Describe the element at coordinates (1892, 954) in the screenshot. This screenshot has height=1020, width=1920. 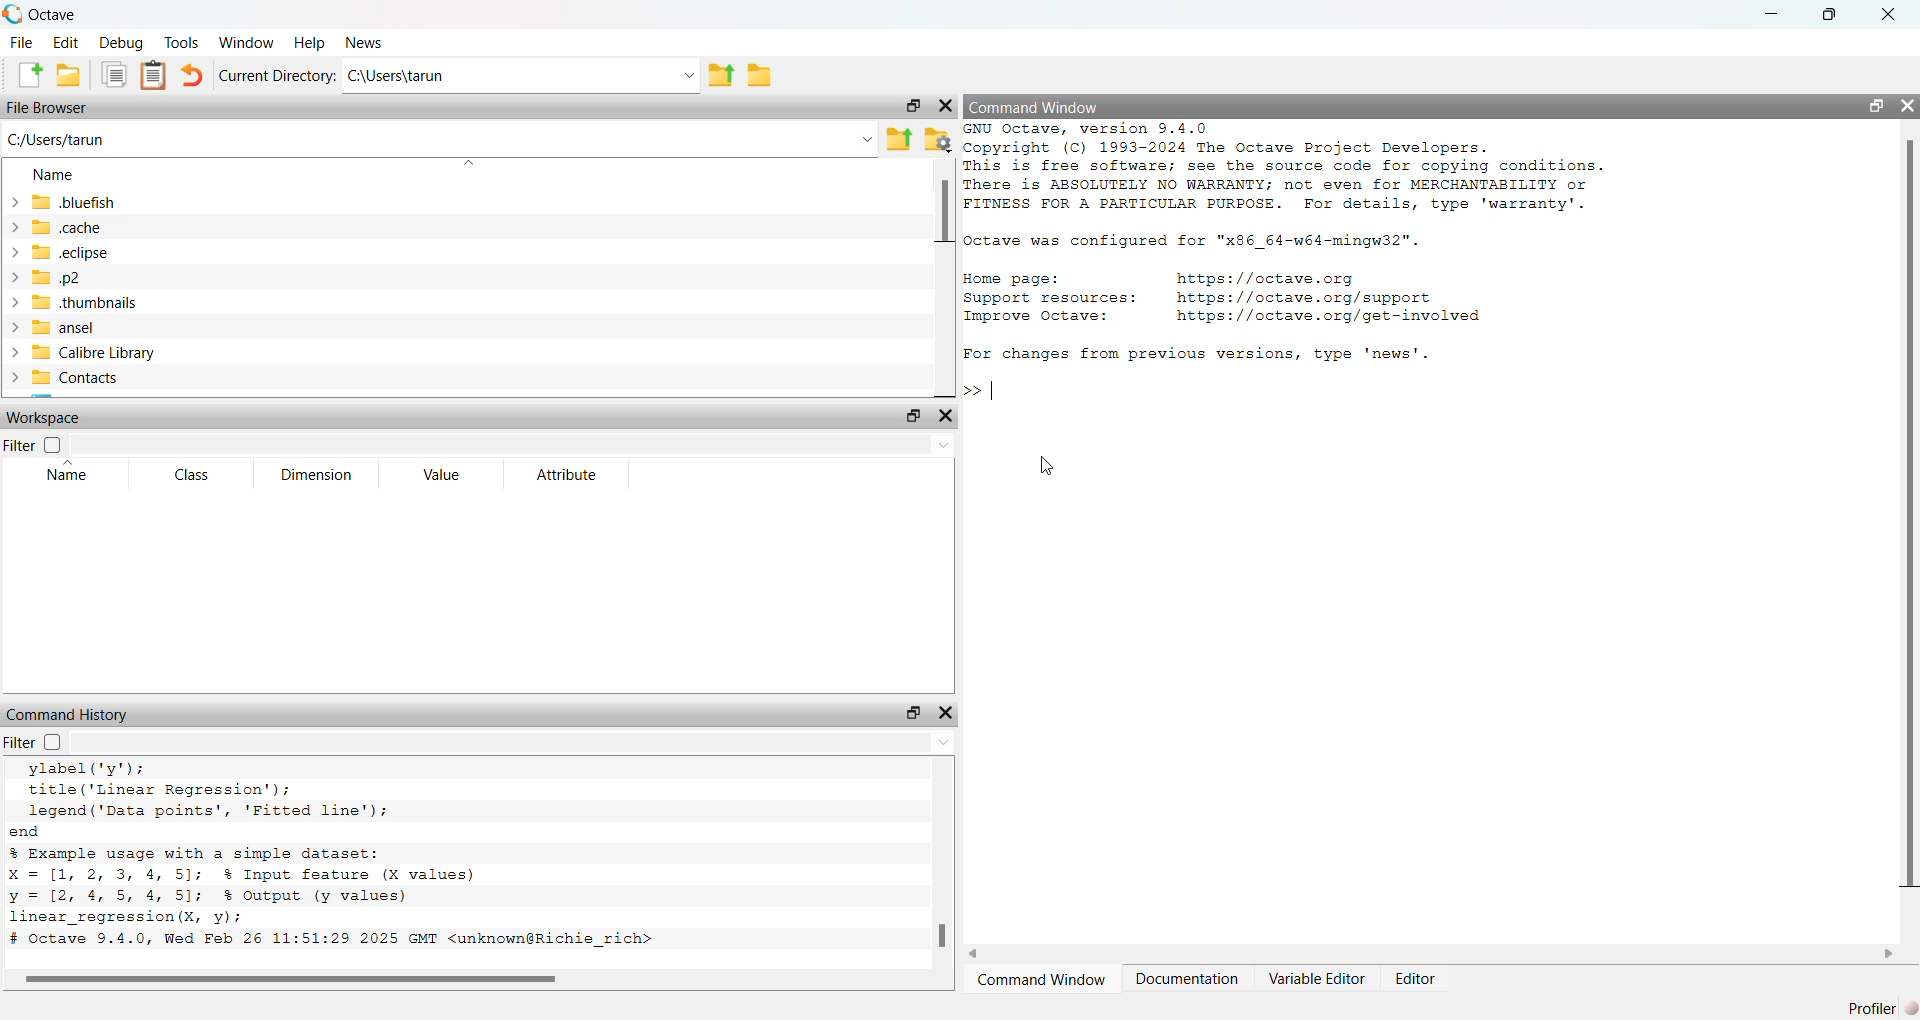
I see `move right` at that location.